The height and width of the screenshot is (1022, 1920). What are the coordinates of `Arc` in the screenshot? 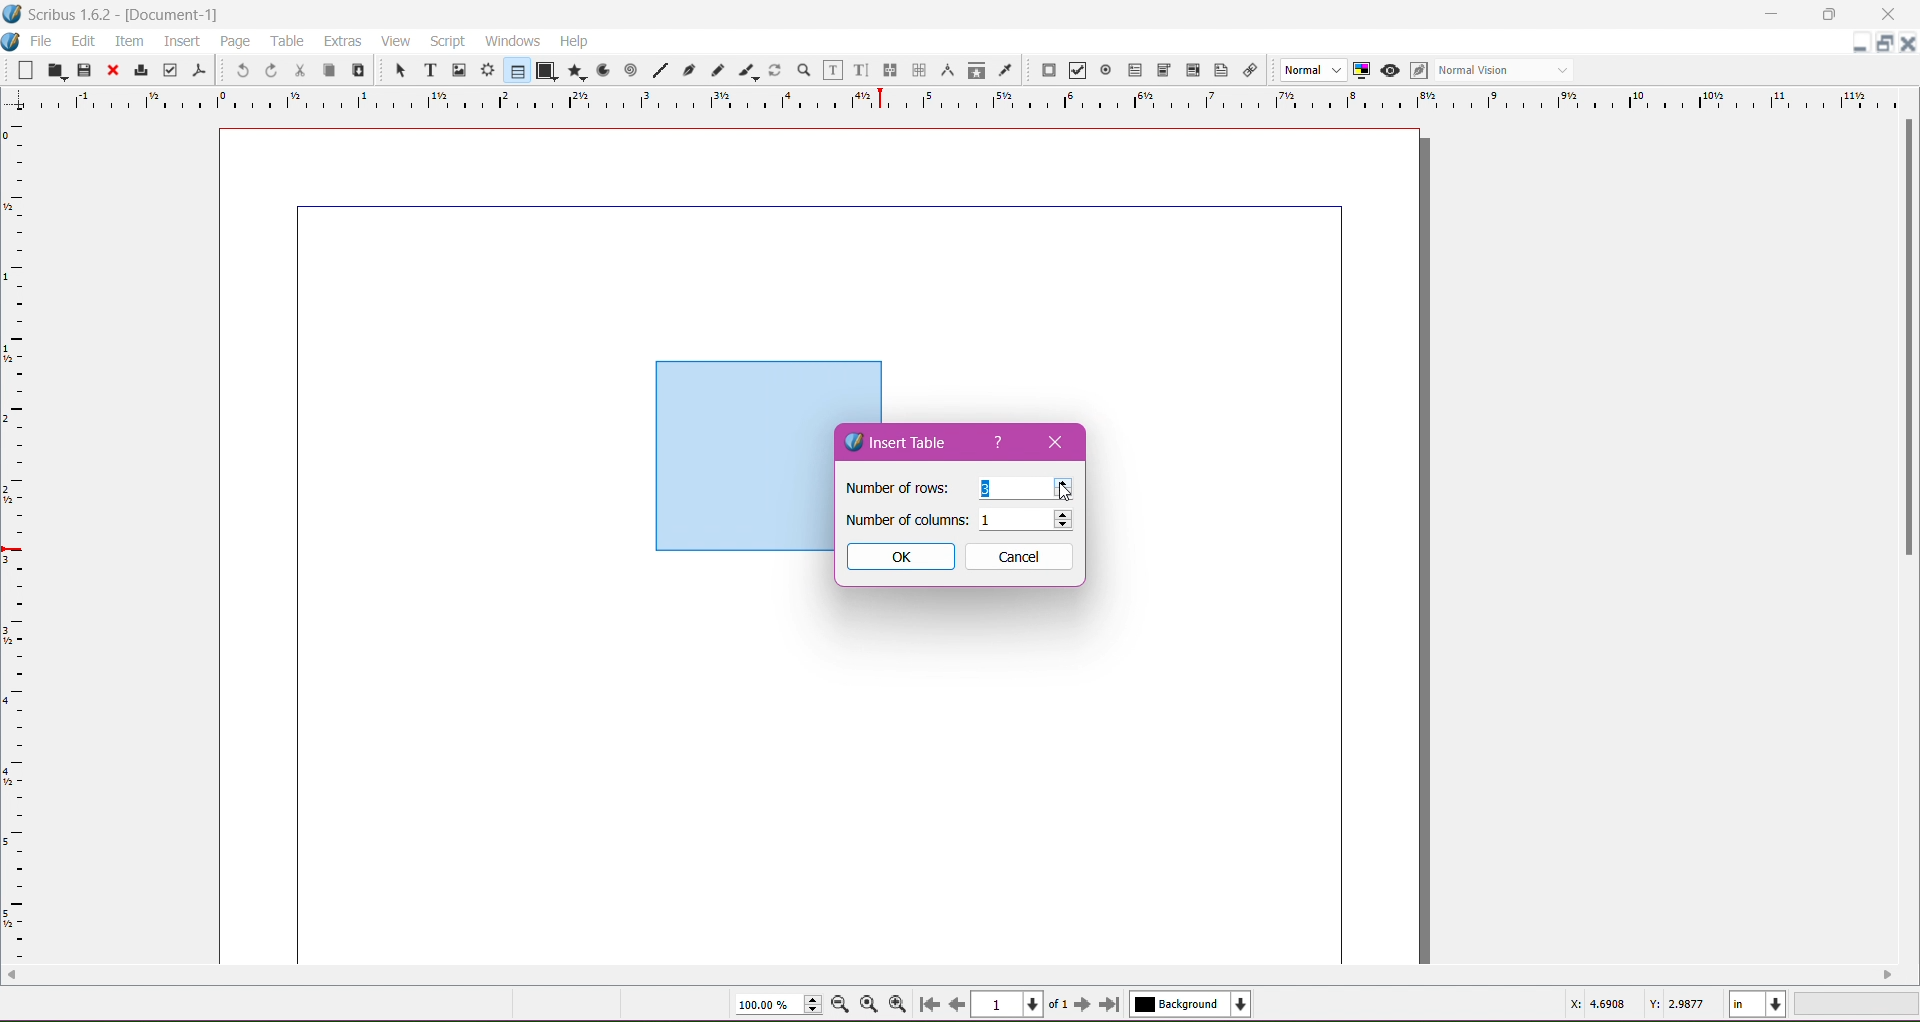 It's located at (601, 69).